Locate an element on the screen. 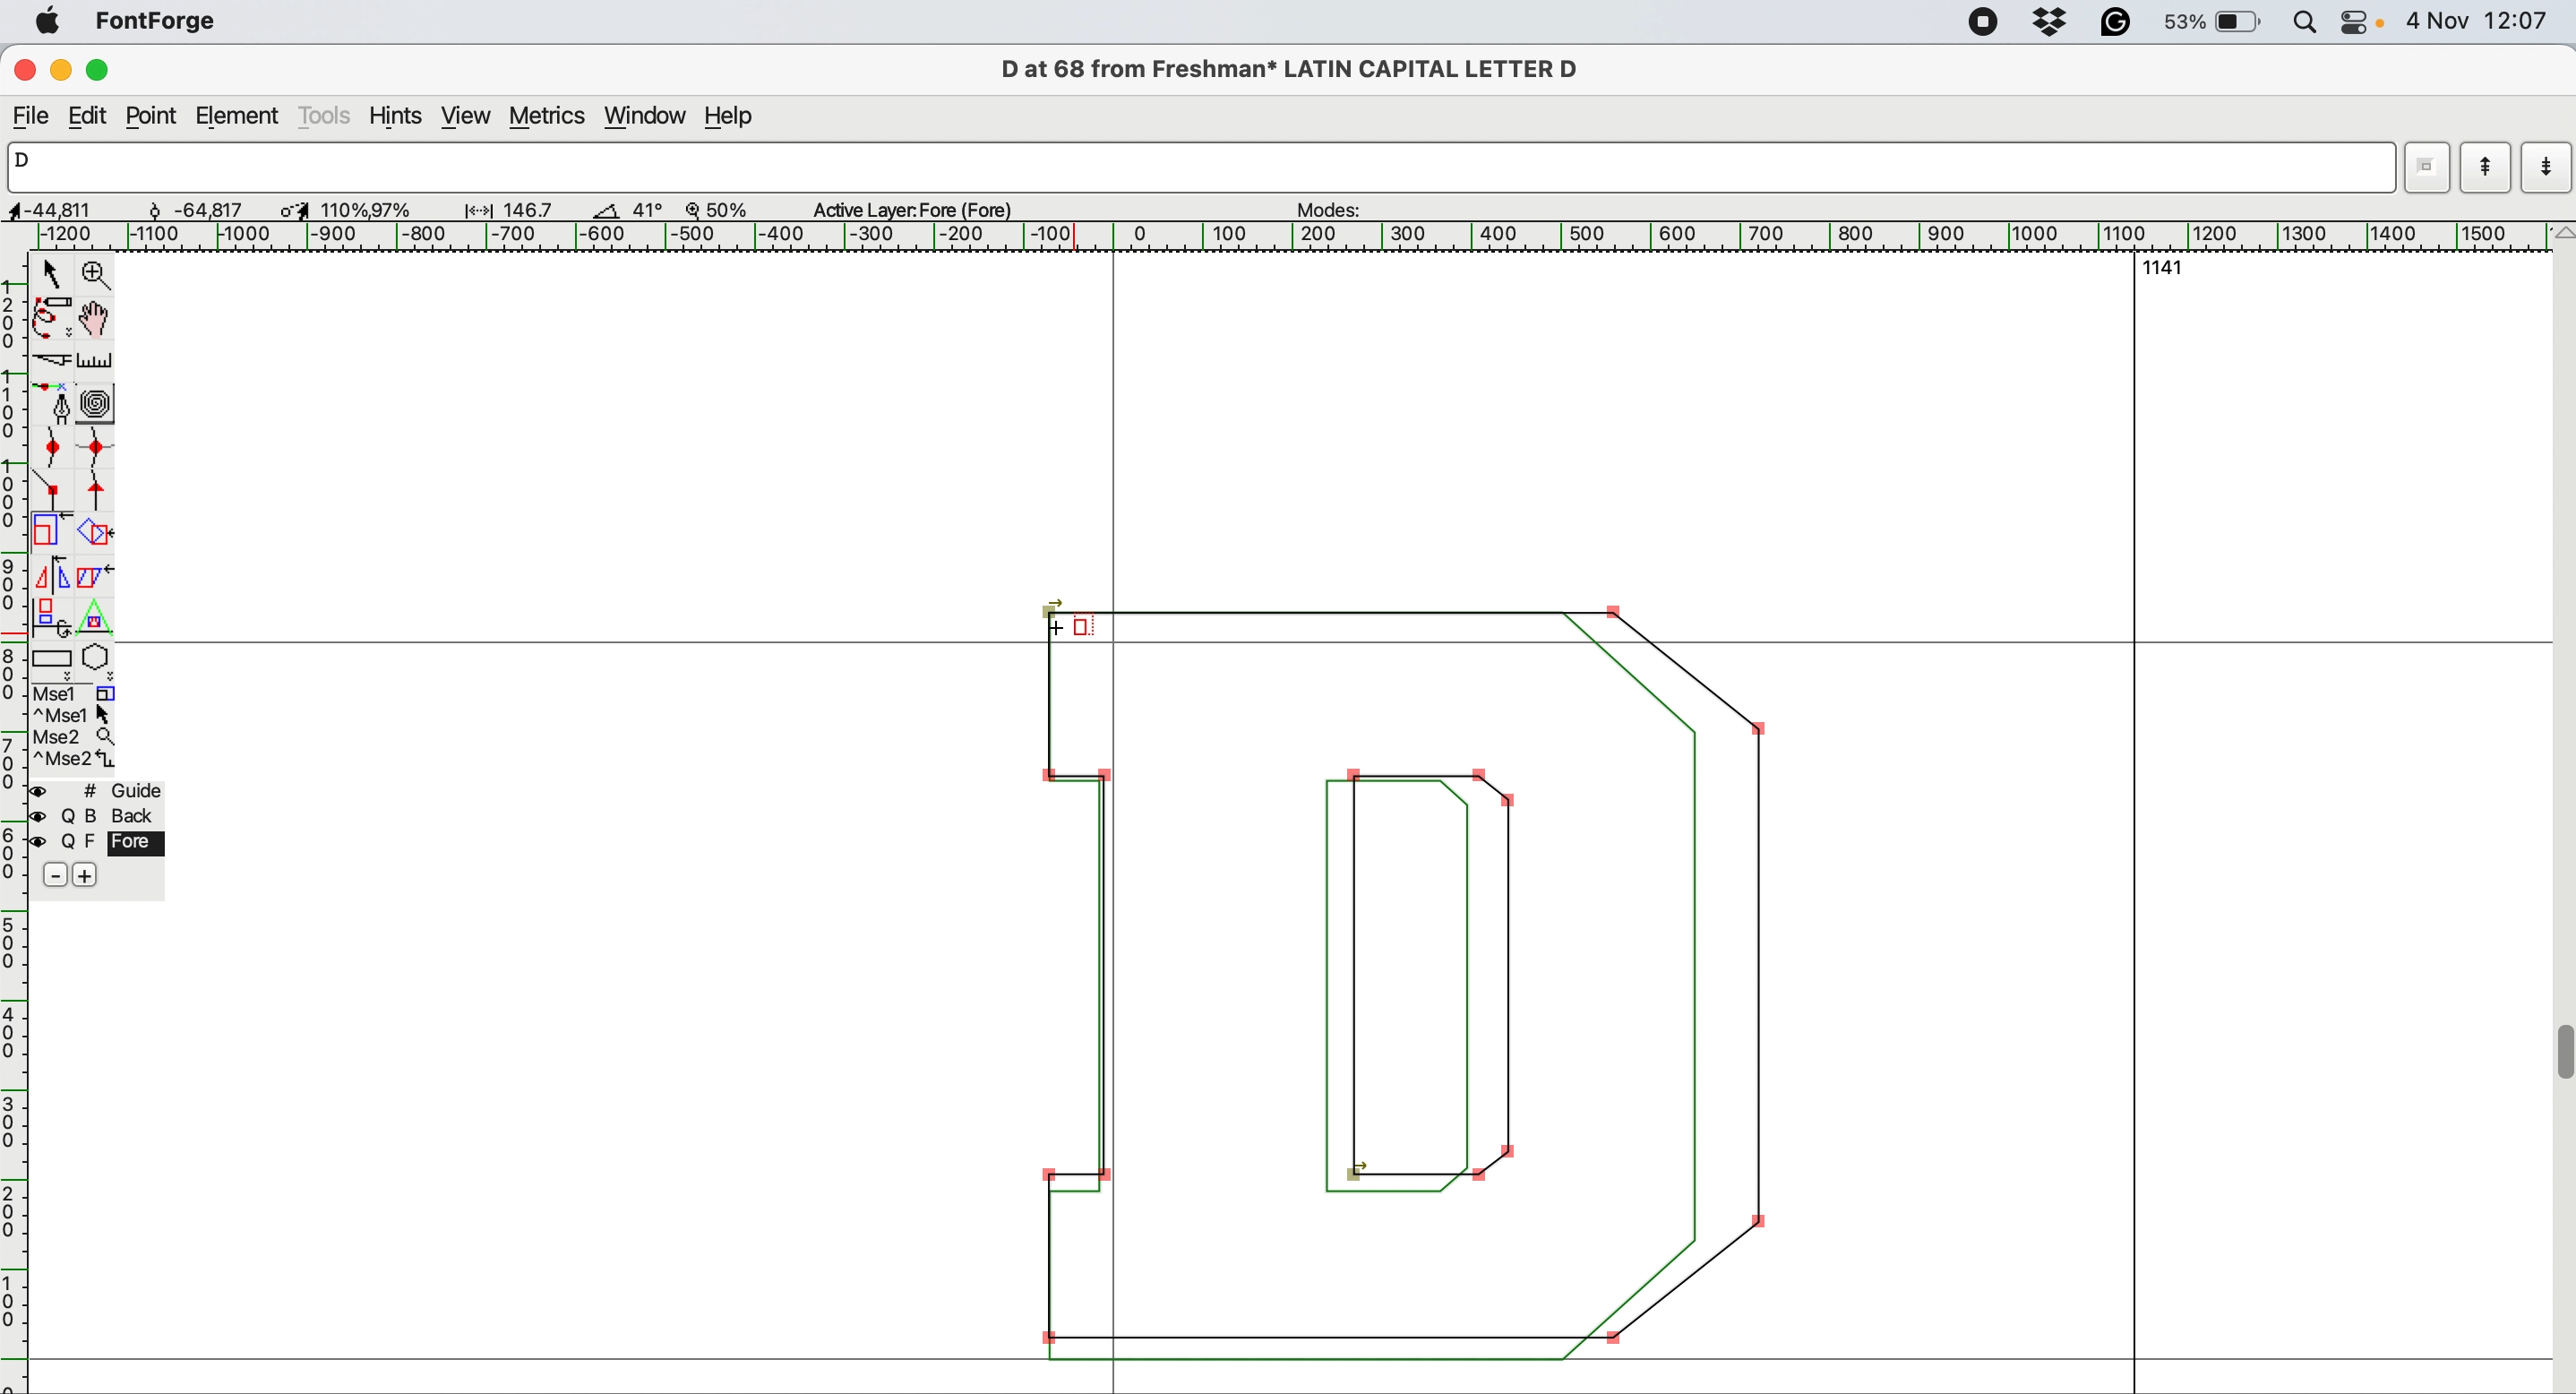 This screenshot has width=2576, height=1394. remove is located at coordinates (50, 875).